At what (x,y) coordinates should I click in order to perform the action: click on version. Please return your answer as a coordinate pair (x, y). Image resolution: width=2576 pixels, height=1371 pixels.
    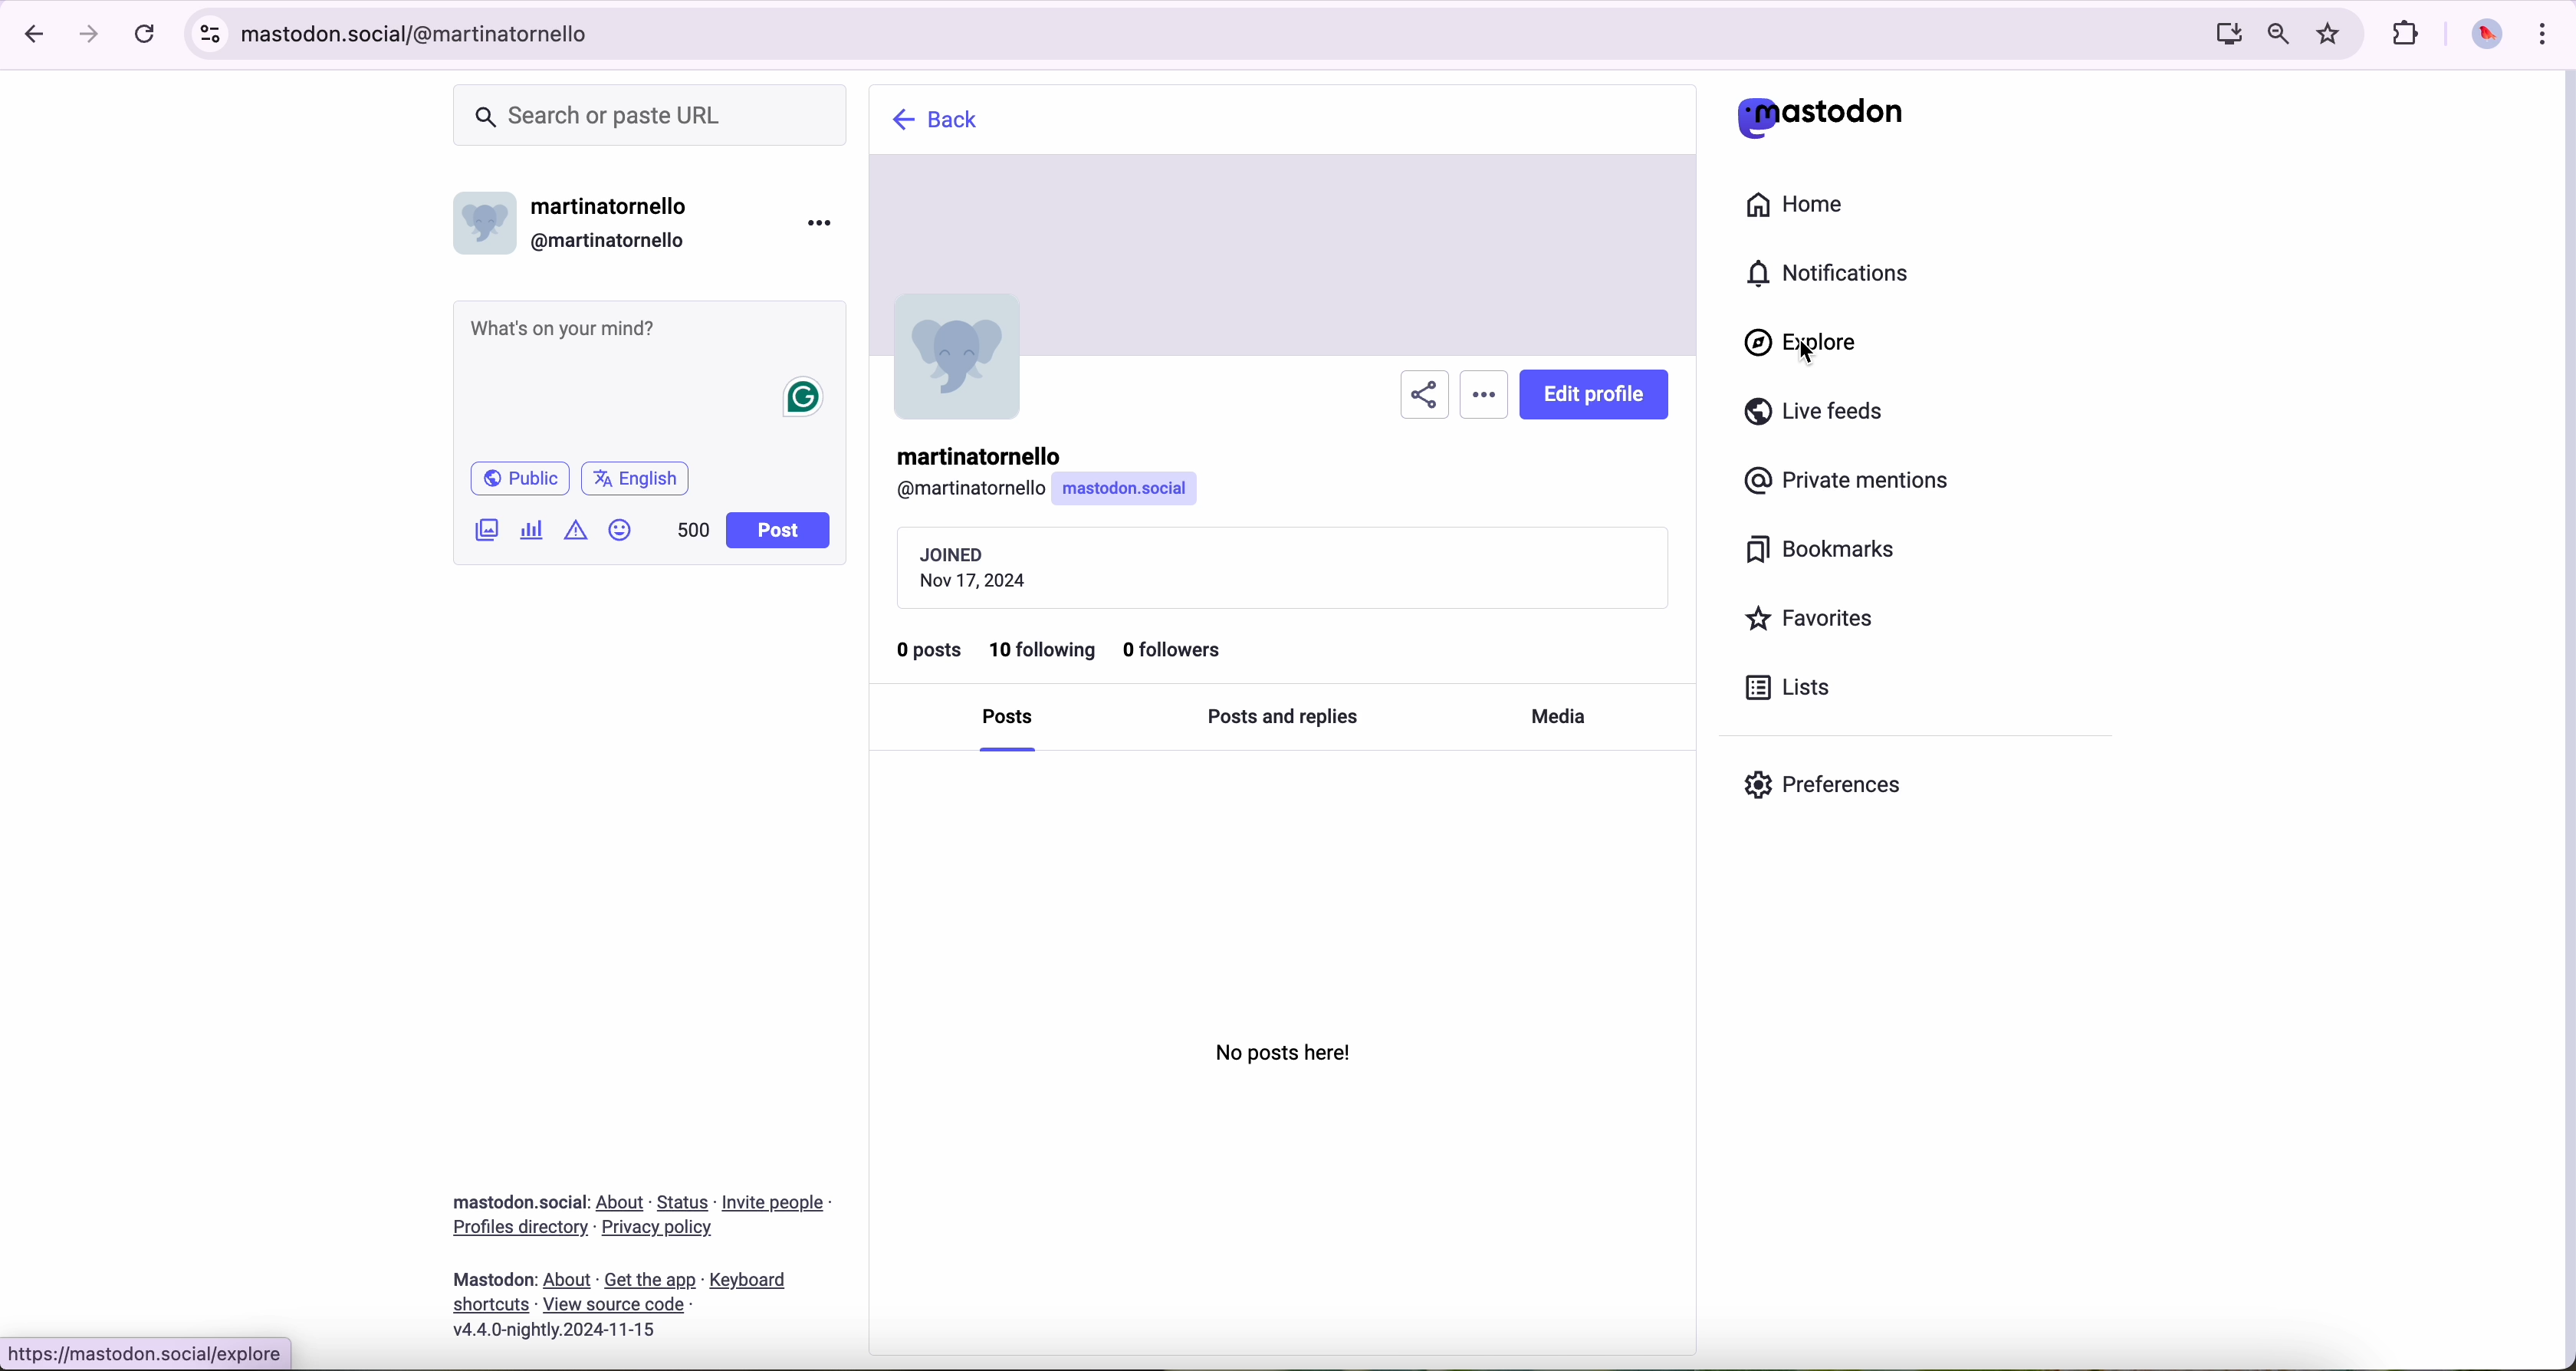
    Looking at the image, I should click on (554, 1331).